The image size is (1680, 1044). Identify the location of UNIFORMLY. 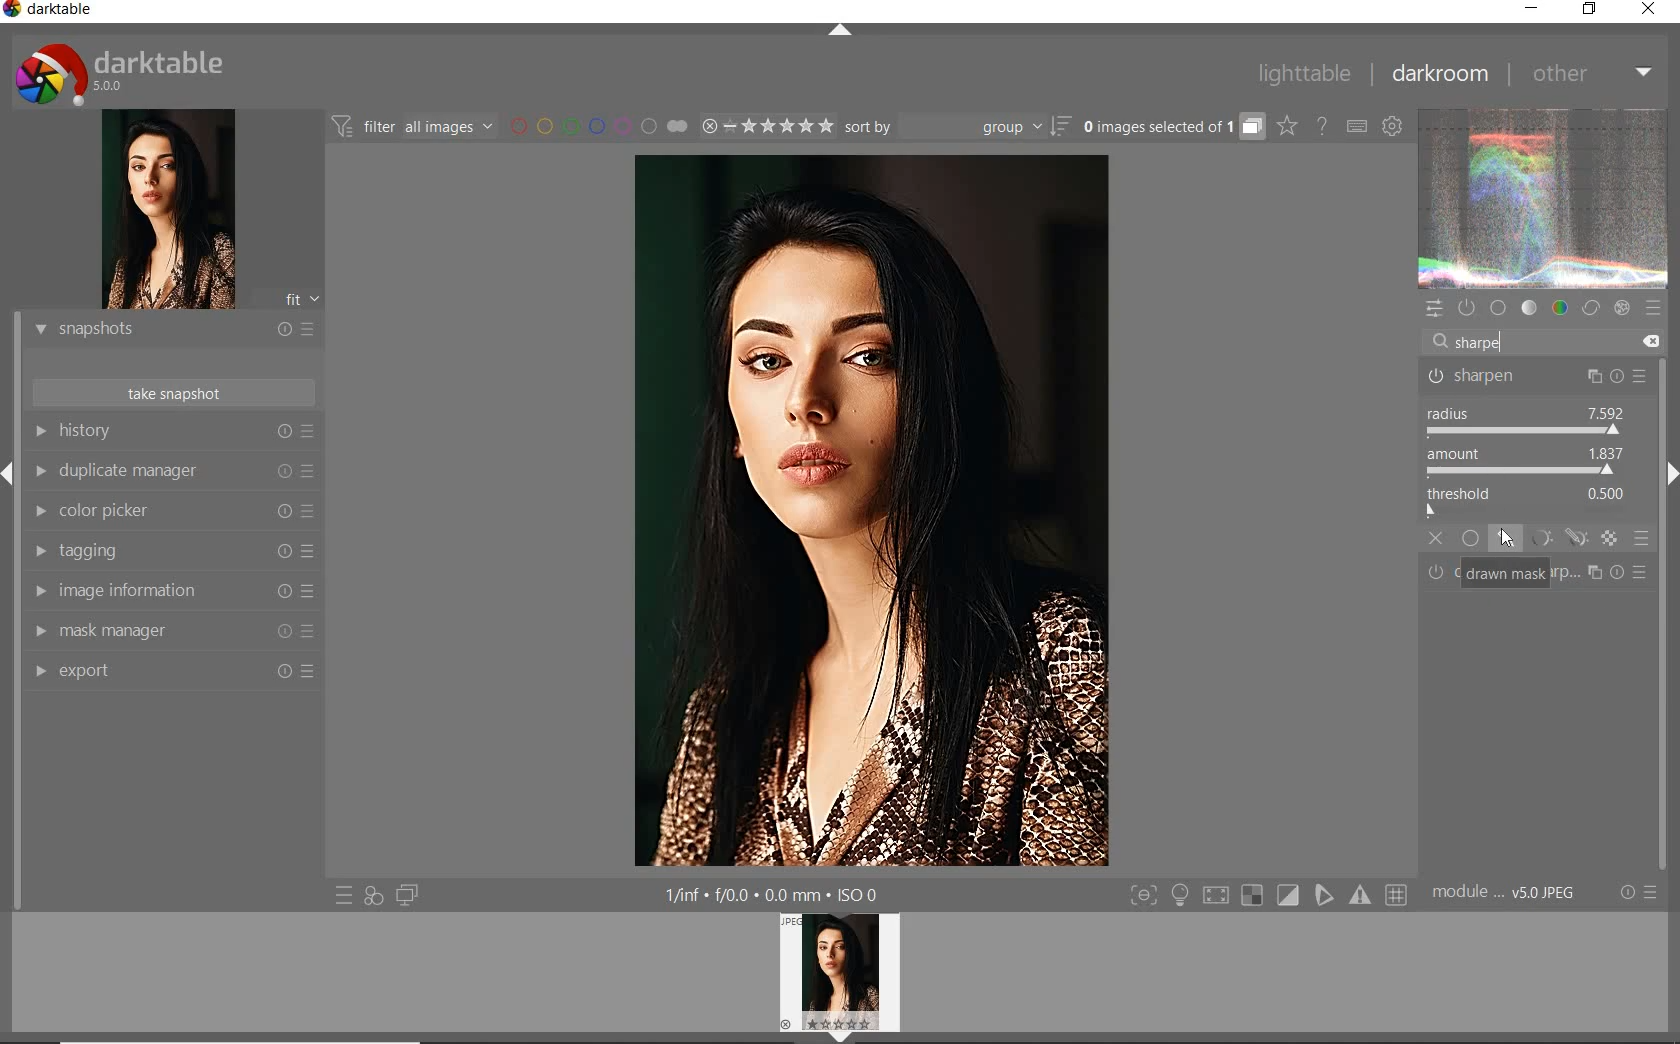
(1470, 539).